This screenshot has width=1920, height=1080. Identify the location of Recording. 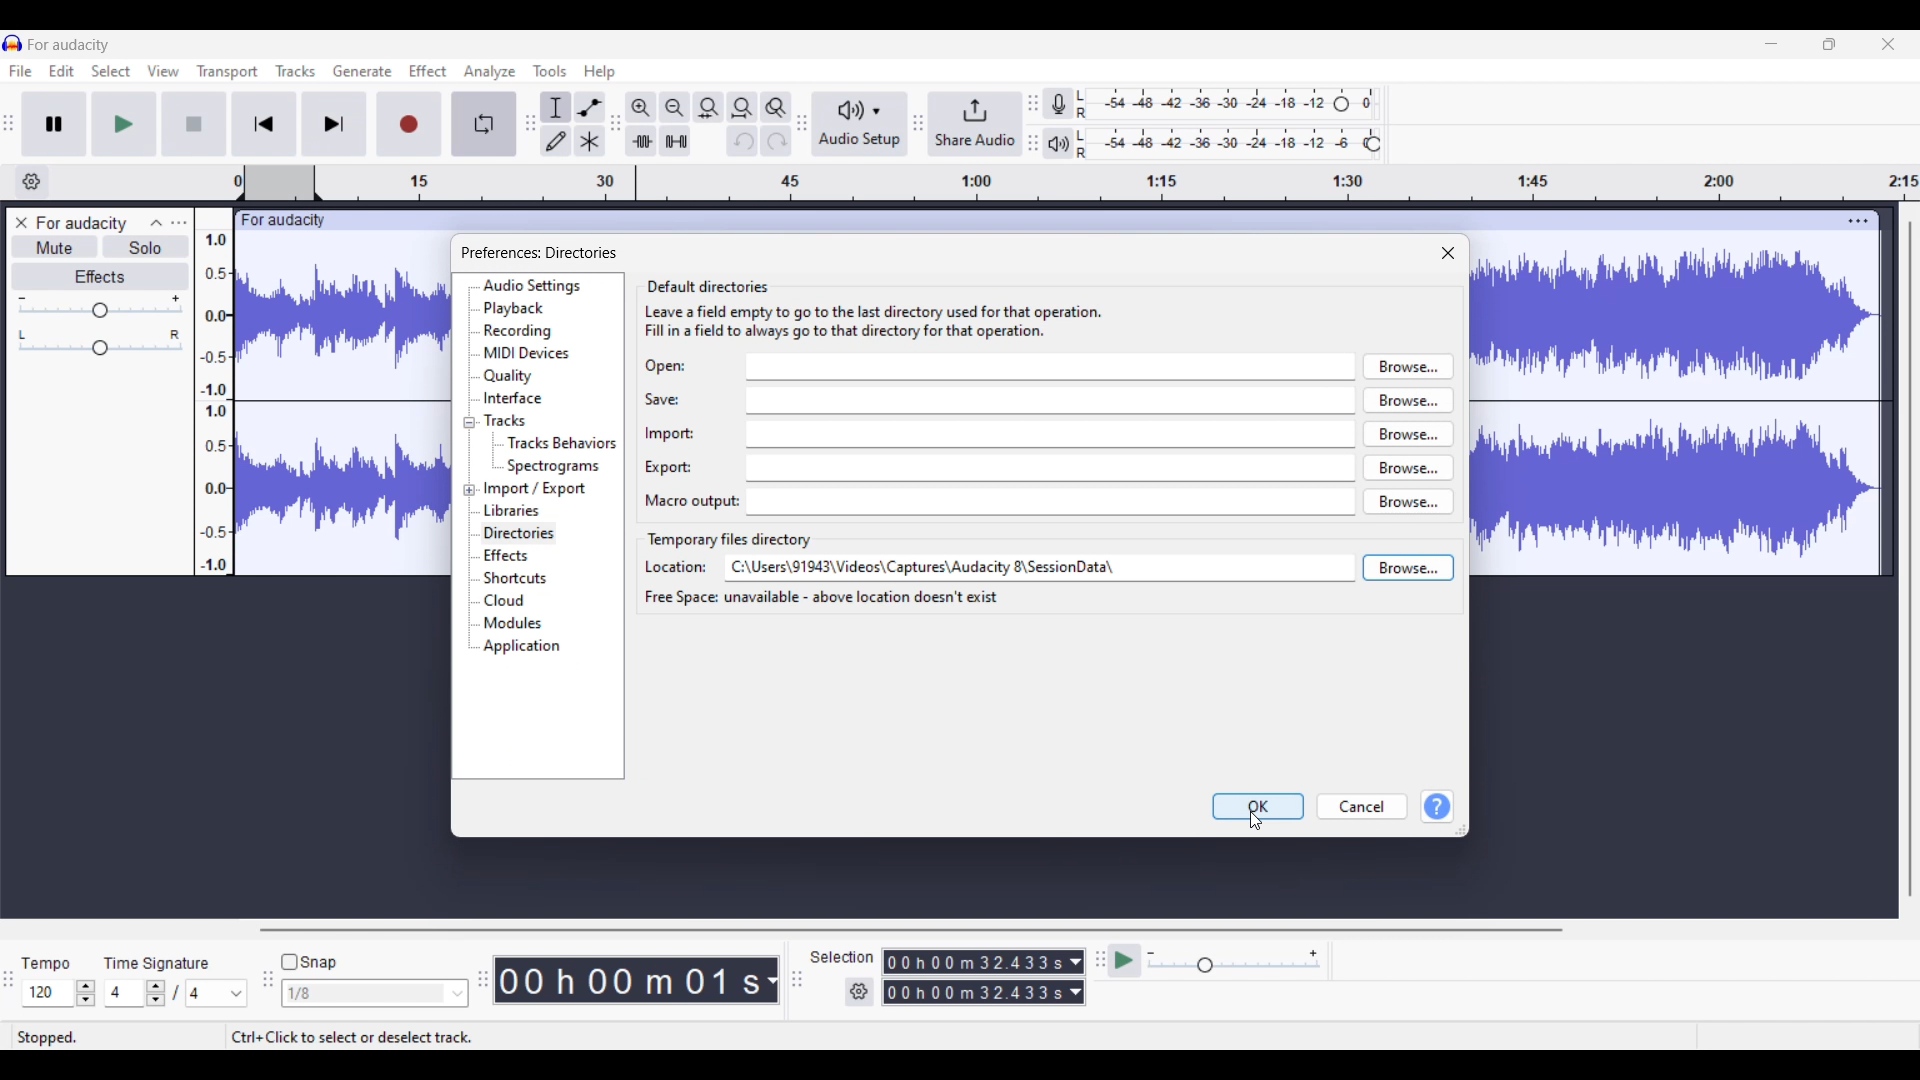
(517, 331).